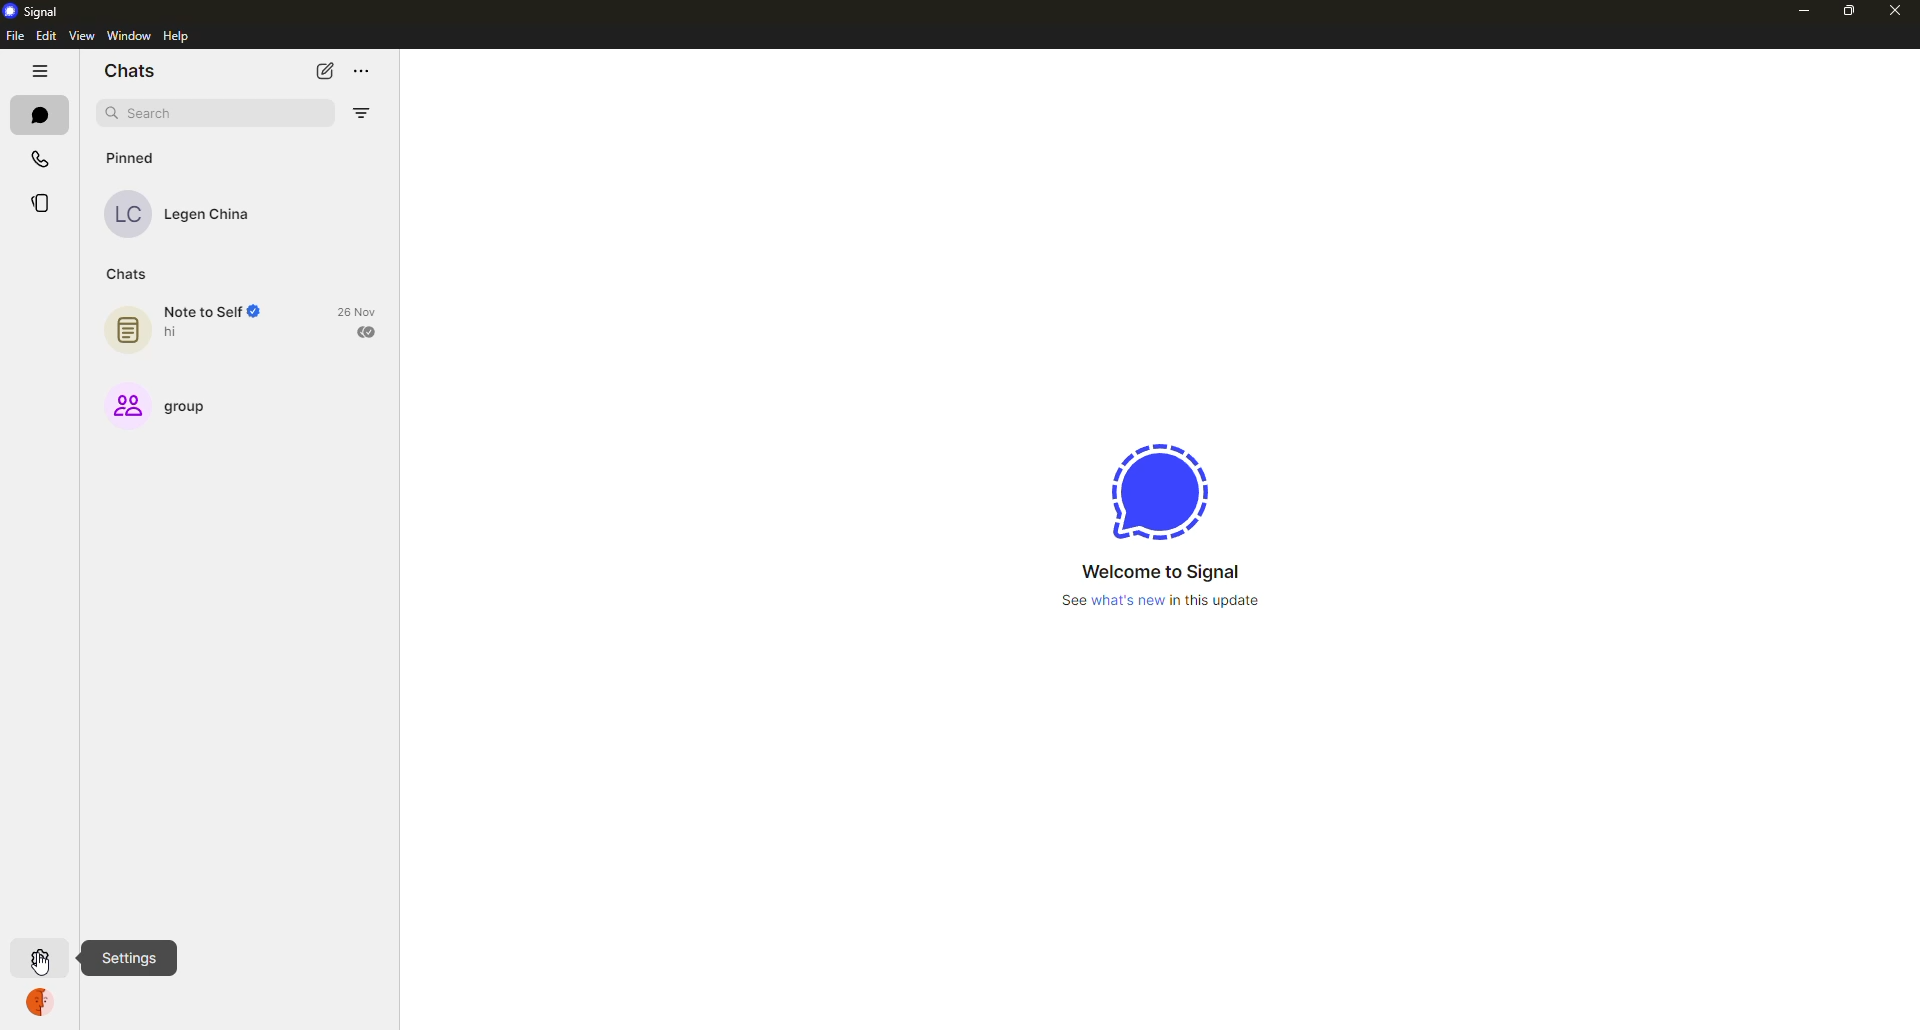  Describe the element at coordinates (1170, 601) in the screenshot. I see `See what's new in this update` at that location.